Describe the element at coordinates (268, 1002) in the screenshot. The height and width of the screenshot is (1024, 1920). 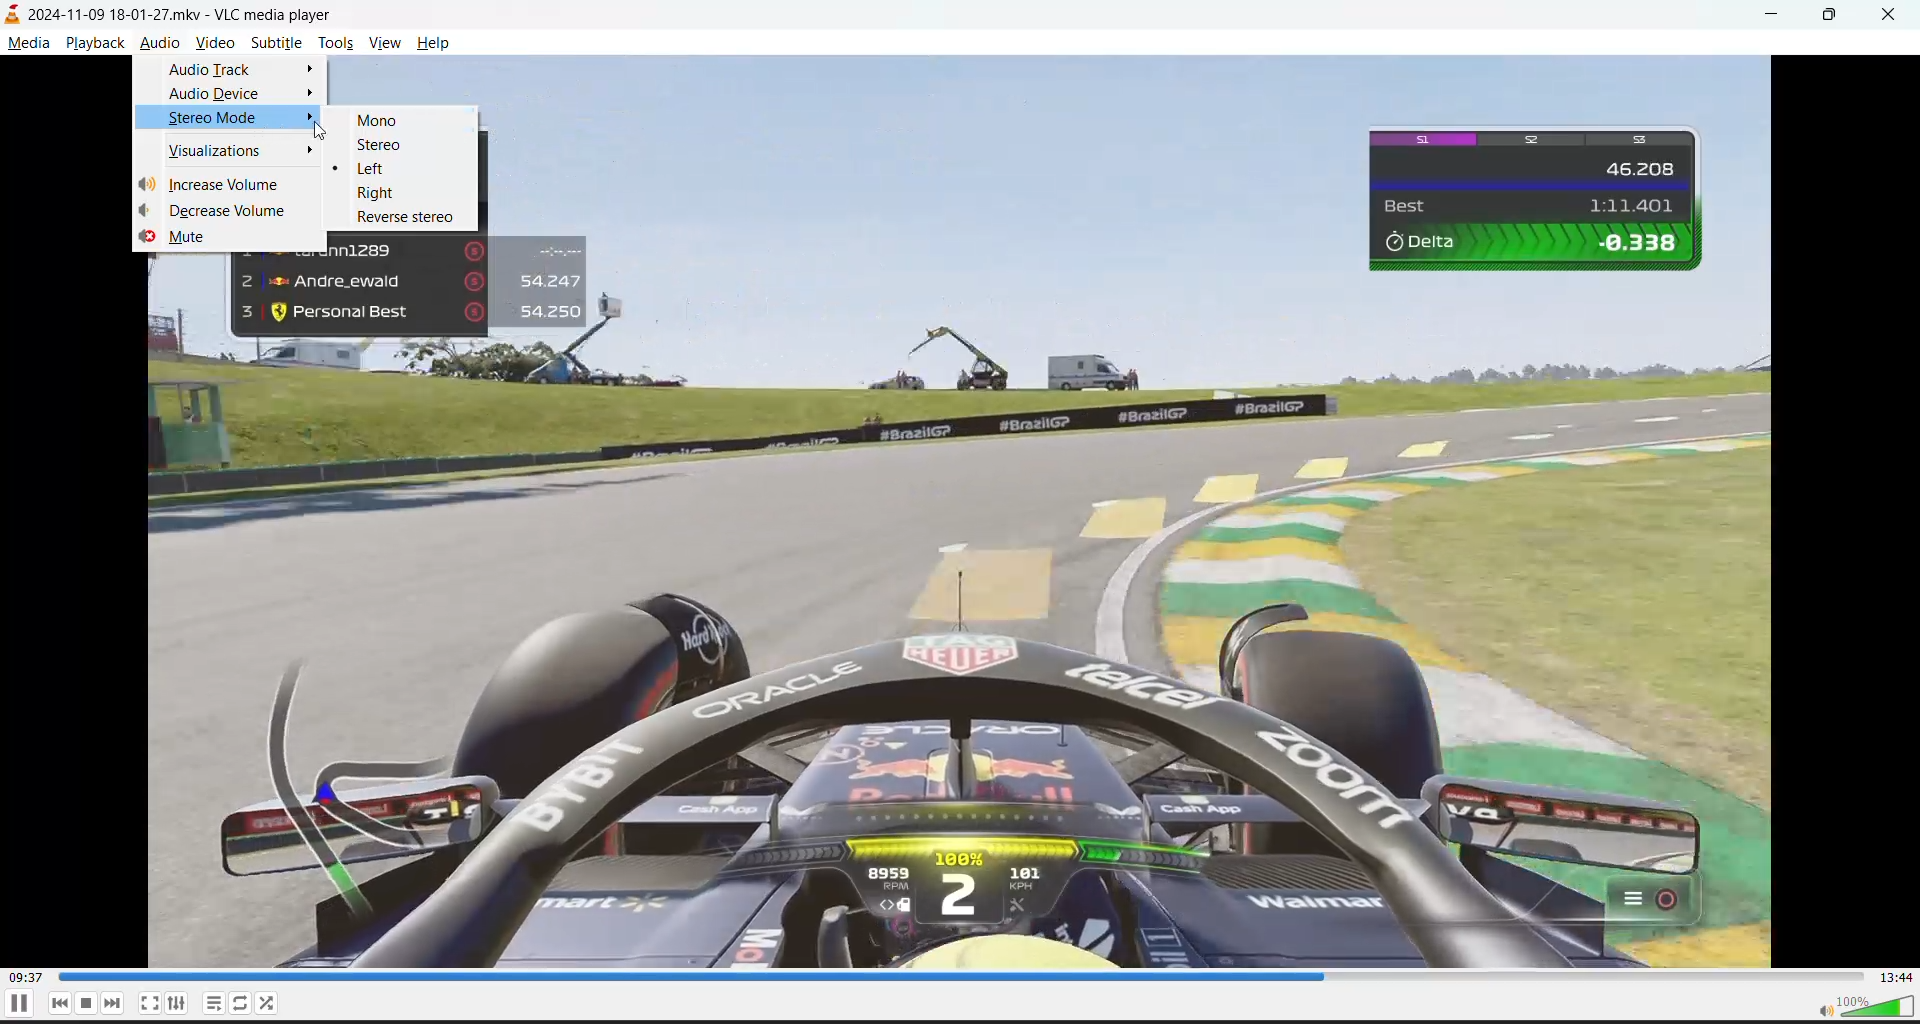
I see `random` at that location.